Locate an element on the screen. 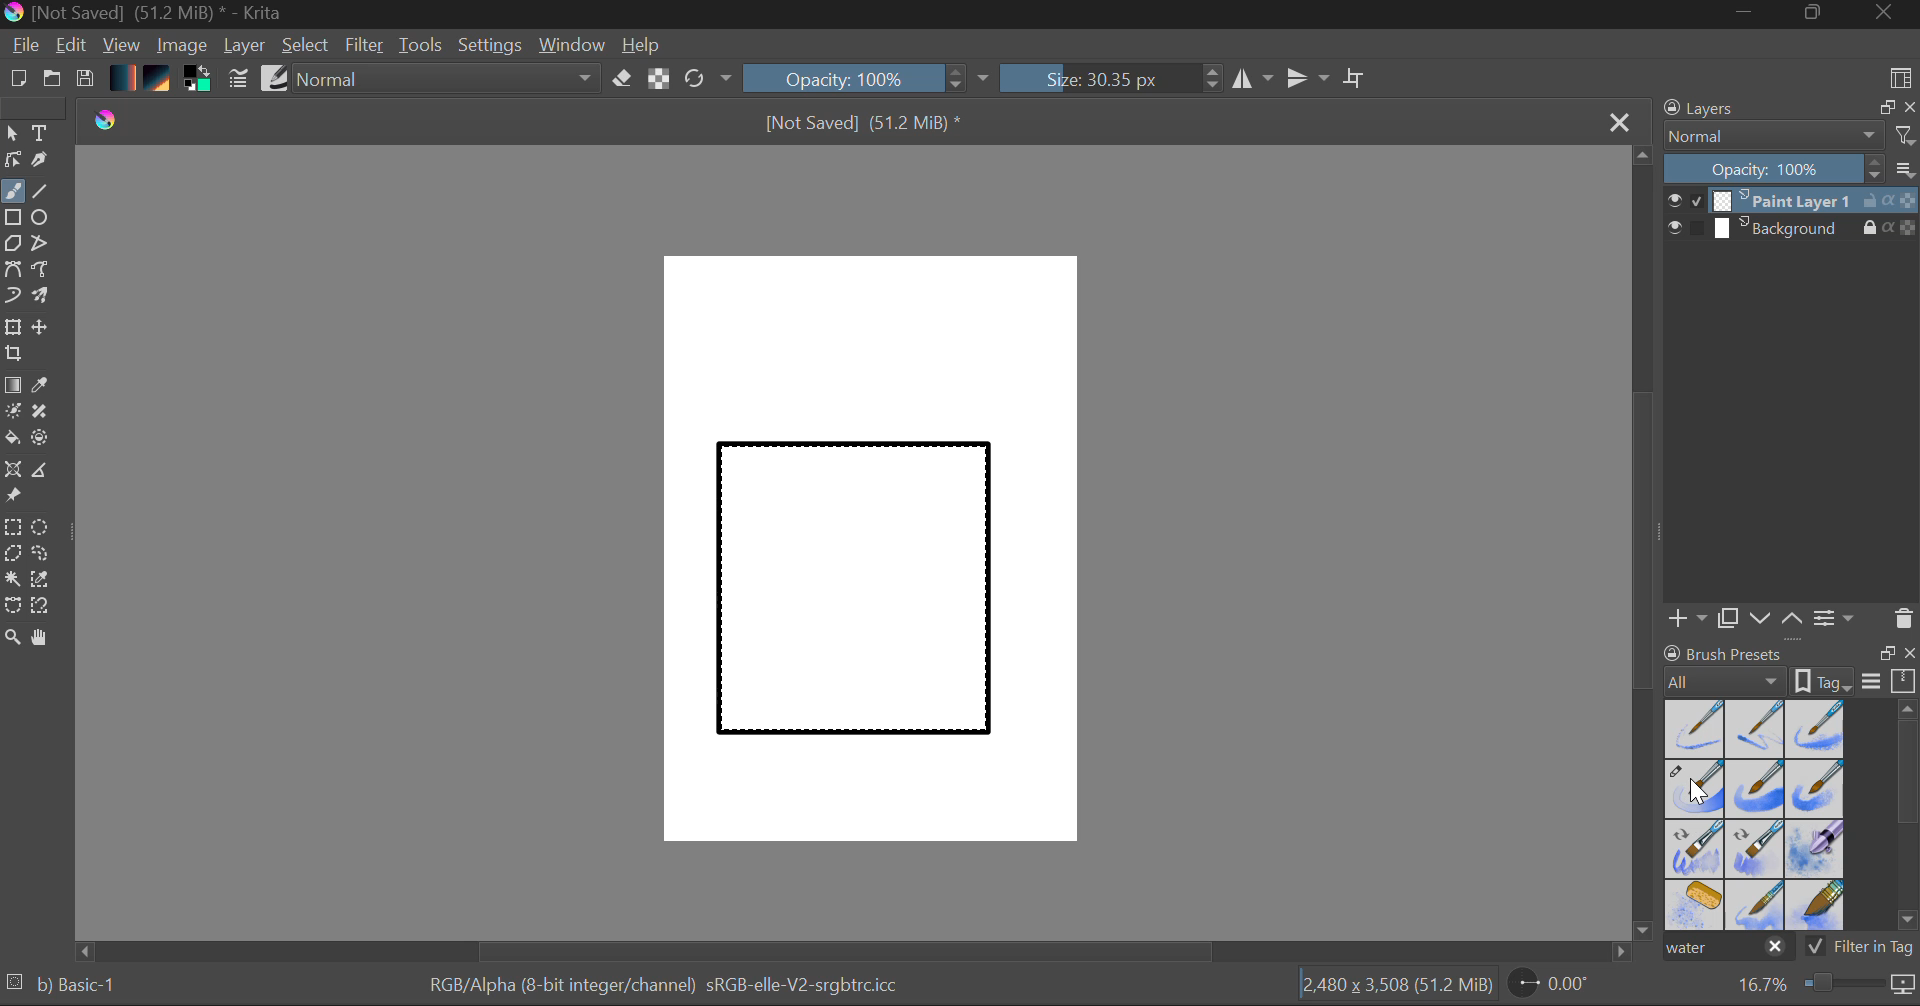 This screenshot has height=1006, width=1920. Enclose and Fill is located at coordinates (44, 440).